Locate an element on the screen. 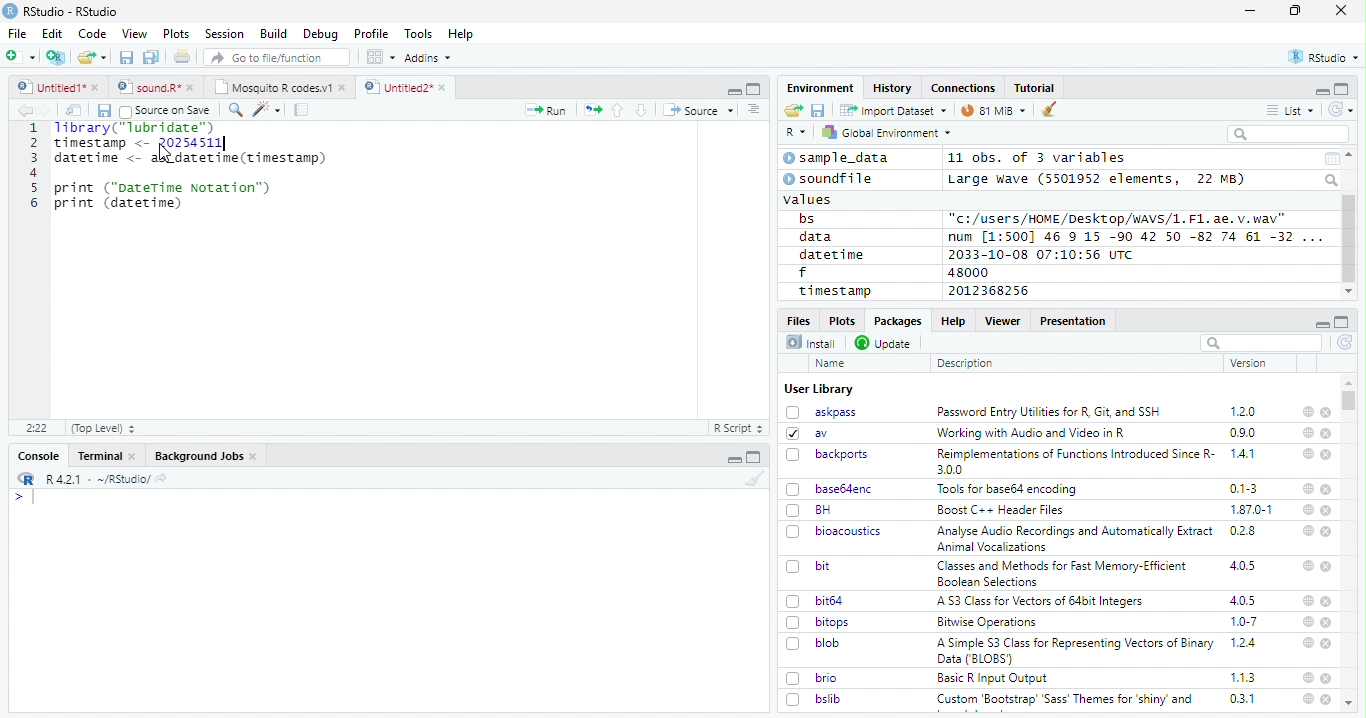 This screenshot has height=718, width=1366. sample_data is located at coordinates (839, 158).